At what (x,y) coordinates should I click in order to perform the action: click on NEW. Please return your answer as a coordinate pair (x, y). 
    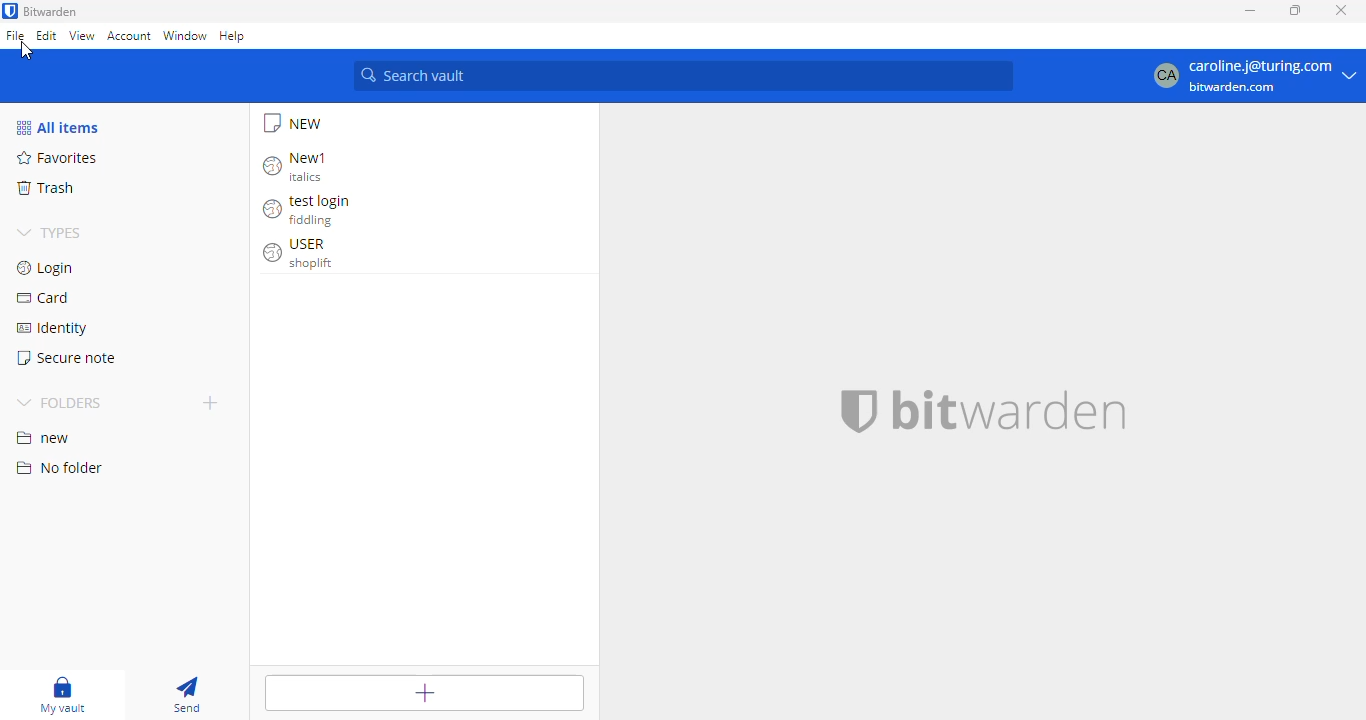
    Looking at the image, I should click on (295, 123).